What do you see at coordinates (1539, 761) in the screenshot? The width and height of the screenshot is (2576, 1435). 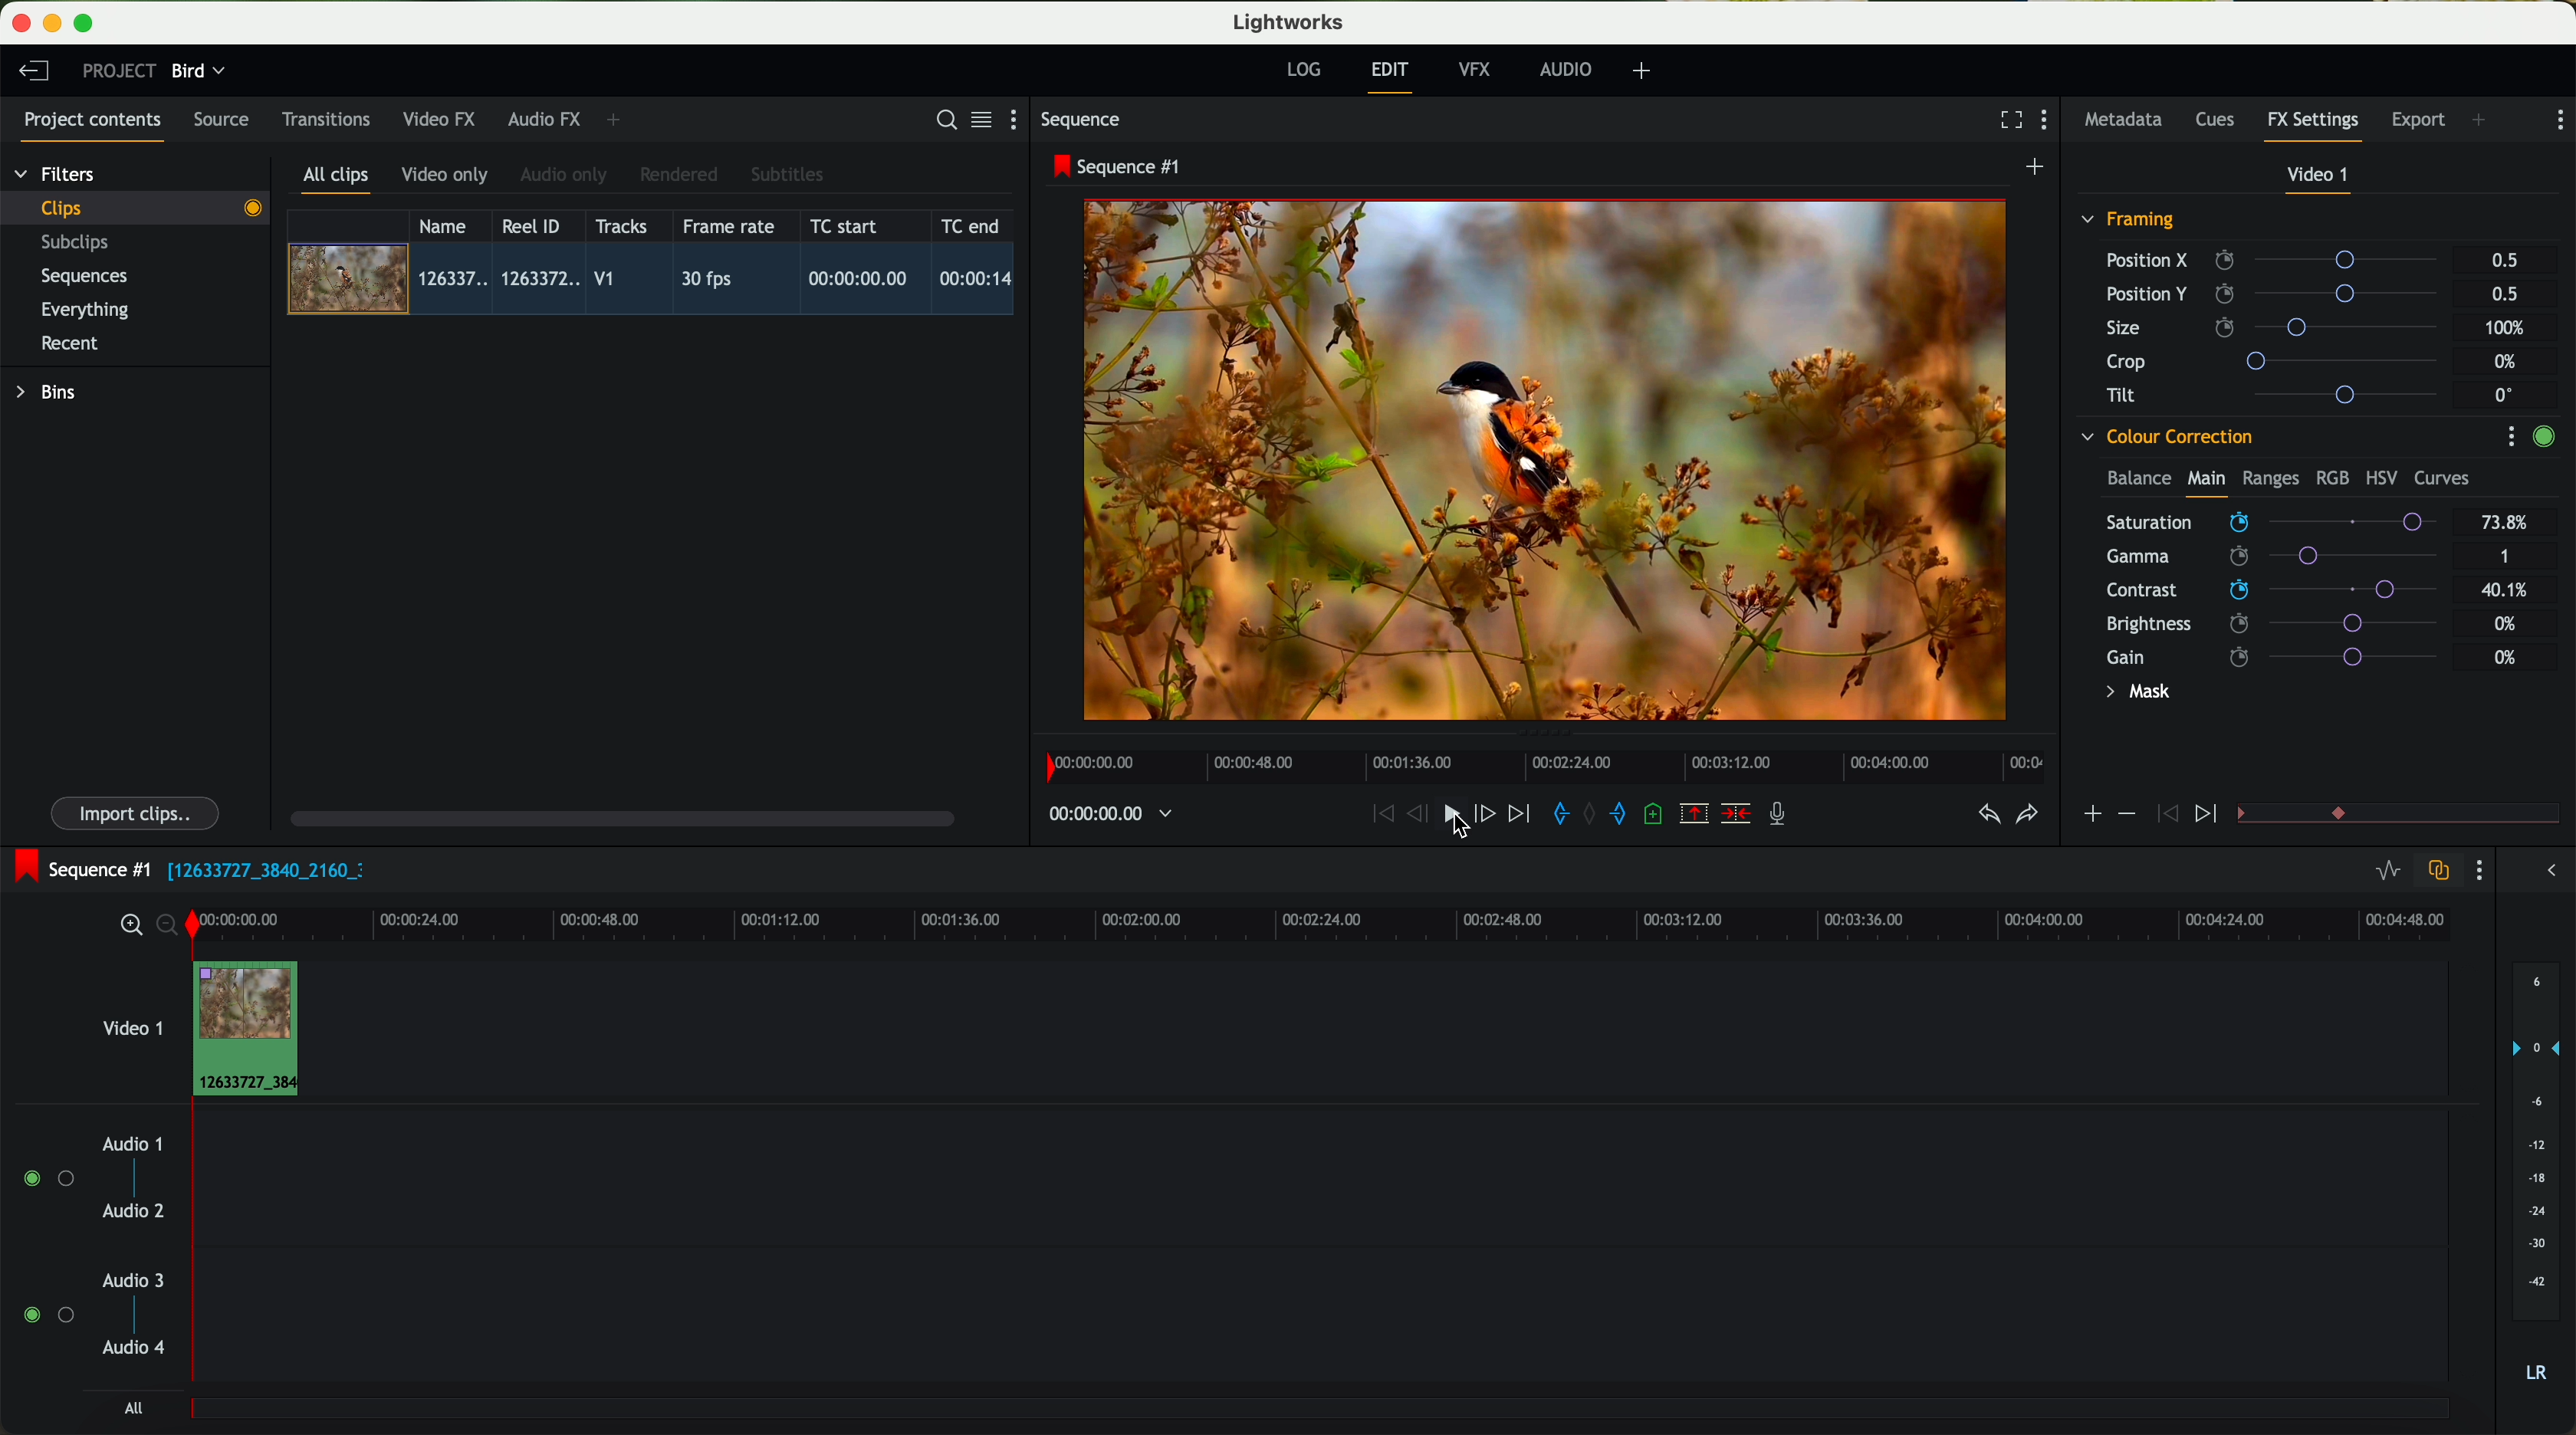 I see `timeline` at bounding box center [1539, 761].